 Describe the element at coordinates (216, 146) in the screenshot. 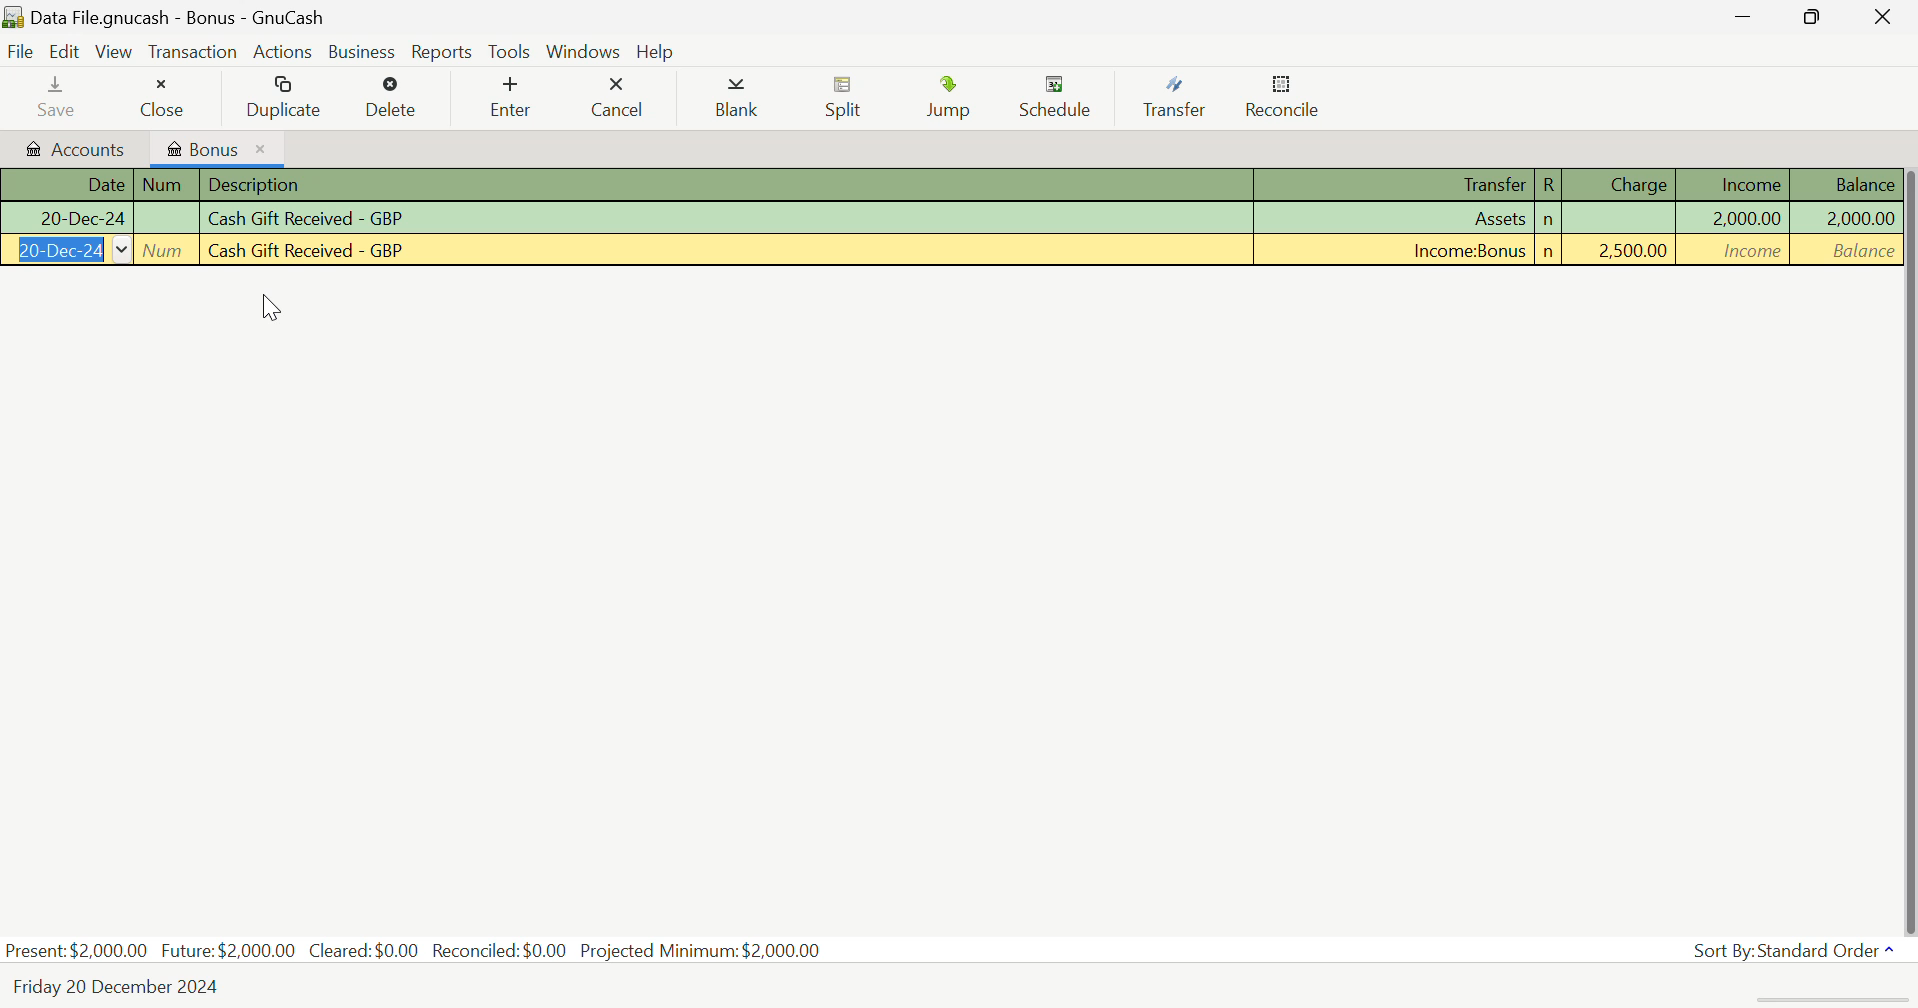

I see `Bonus Tab` at that location.